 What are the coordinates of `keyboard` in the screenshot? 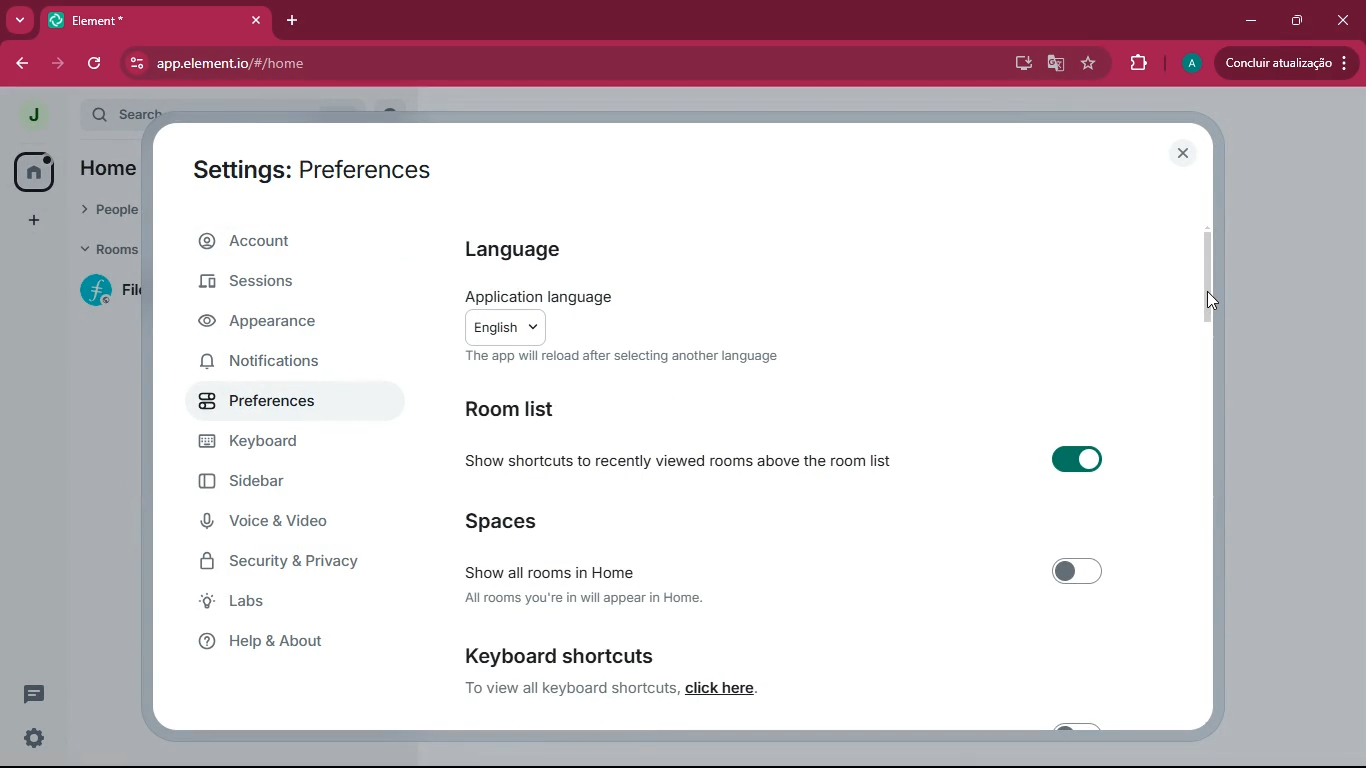 It's located at (283, 445).